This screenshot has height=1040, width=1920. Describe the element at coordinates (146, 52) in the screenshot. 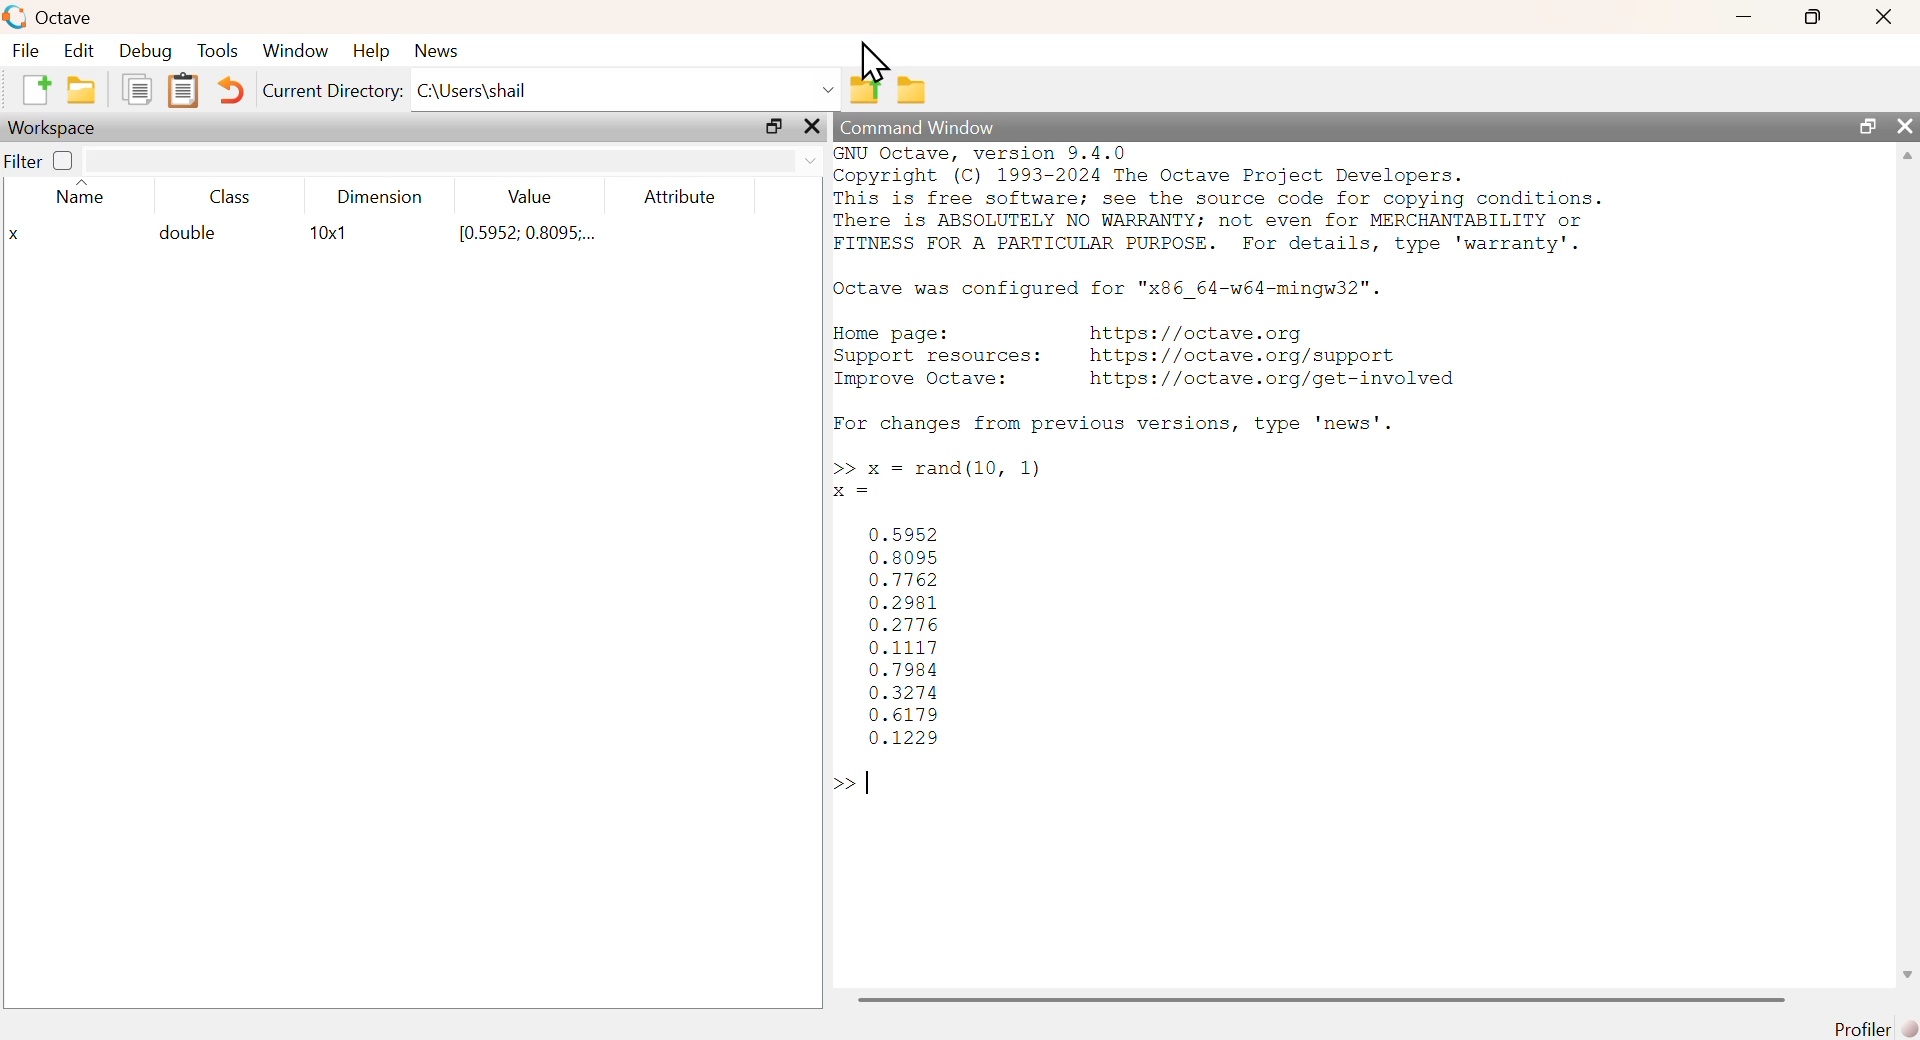

I see `debug` at that location.